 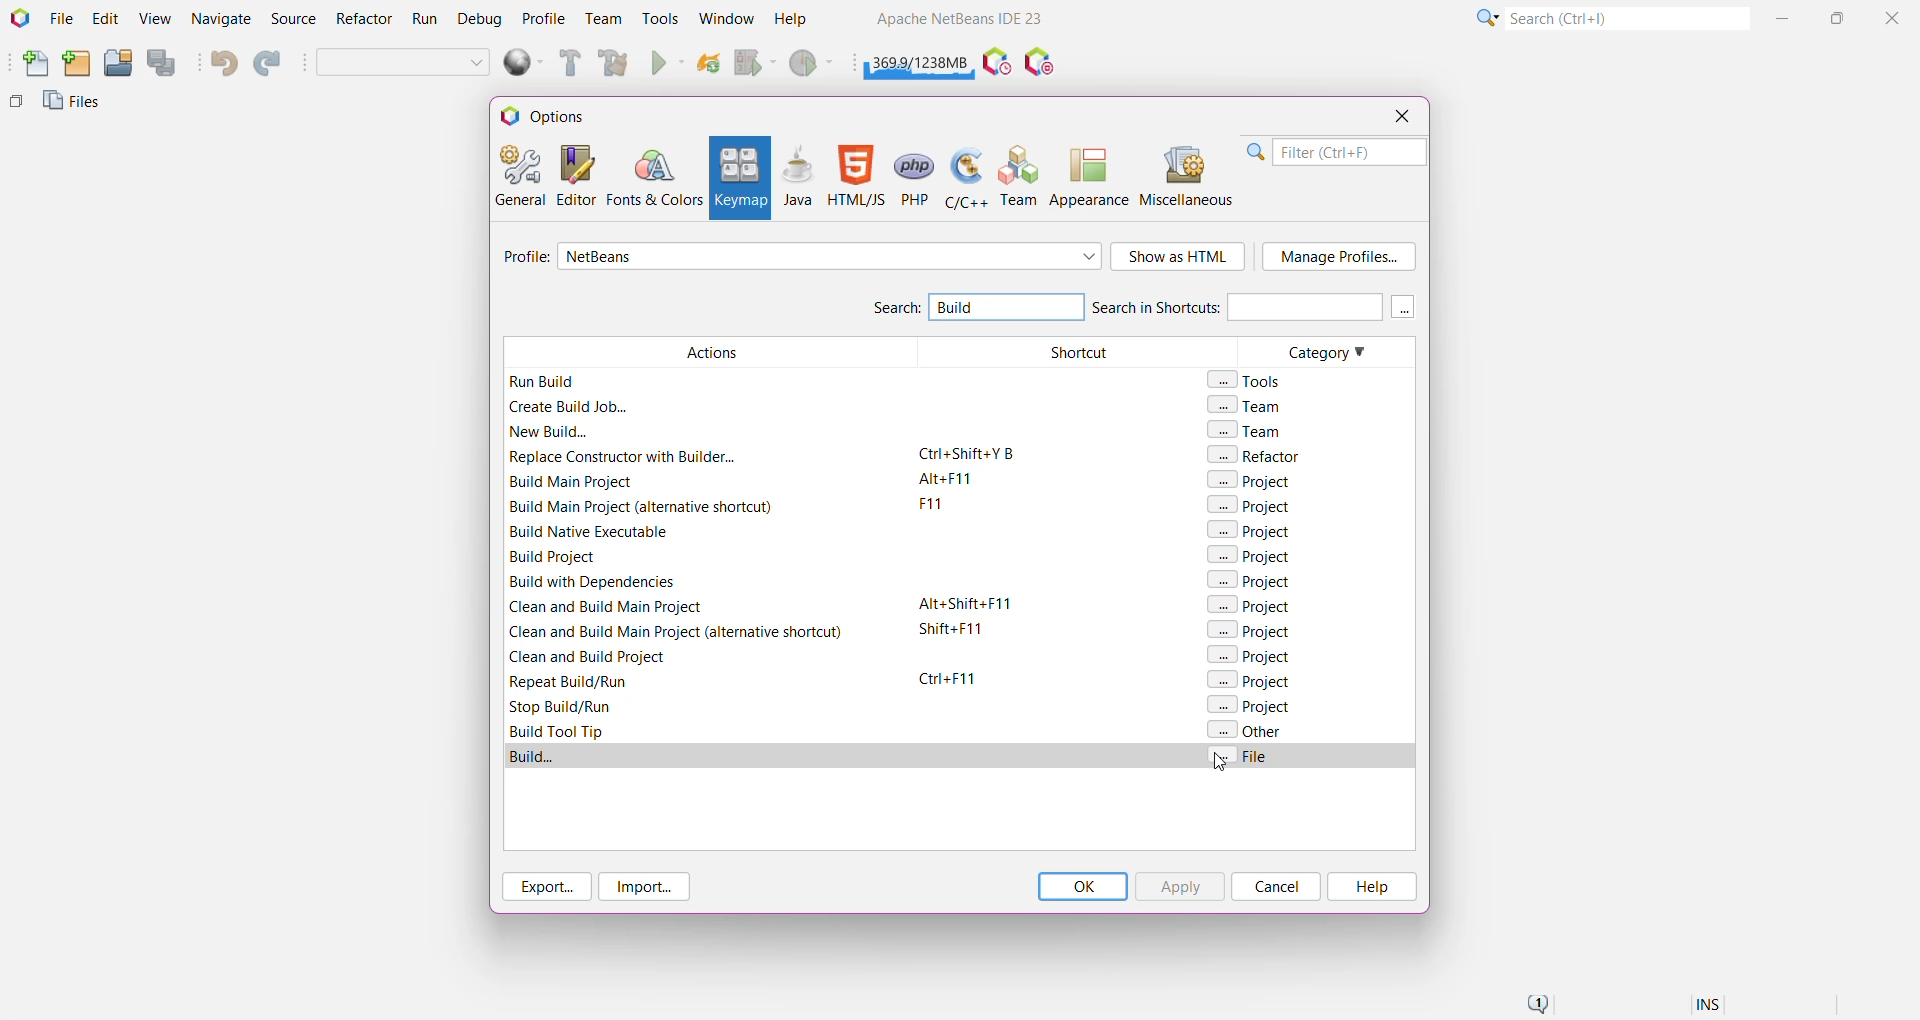 I want to click on Run, so click(x=425, y=22).